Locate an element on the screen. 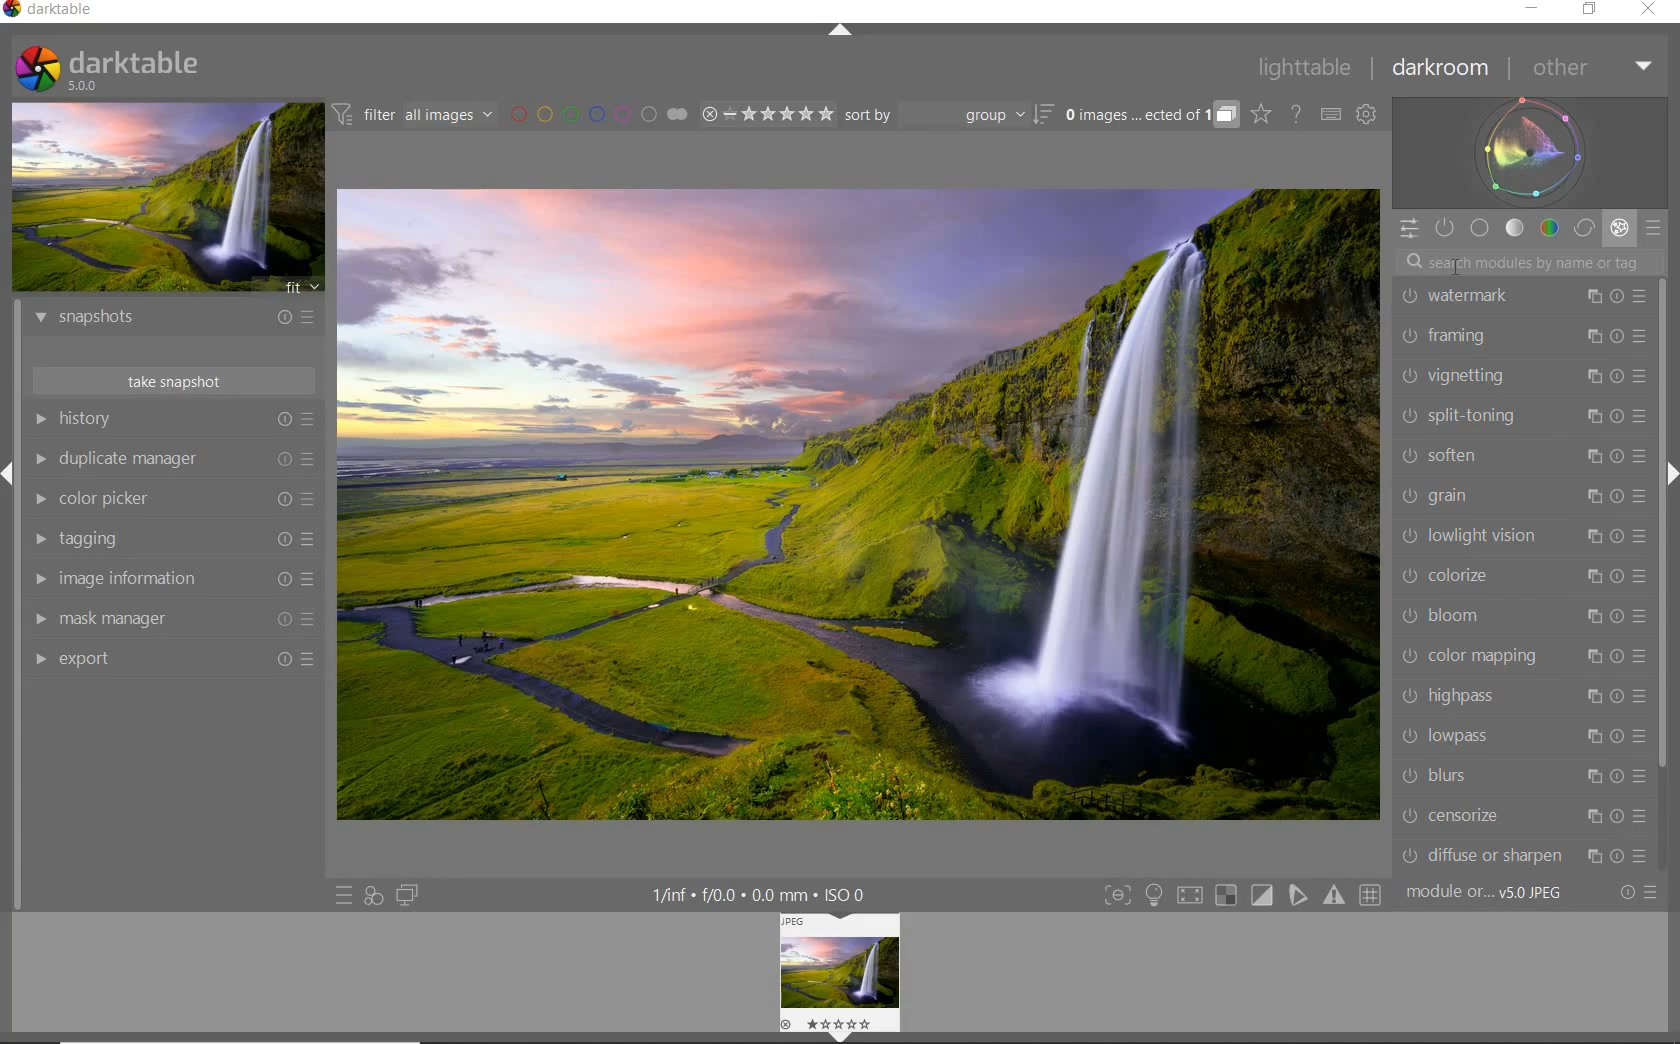 This screenshot has height=1044, width=1680. SYSTEM LOGO is located at coordinates (108, 69).